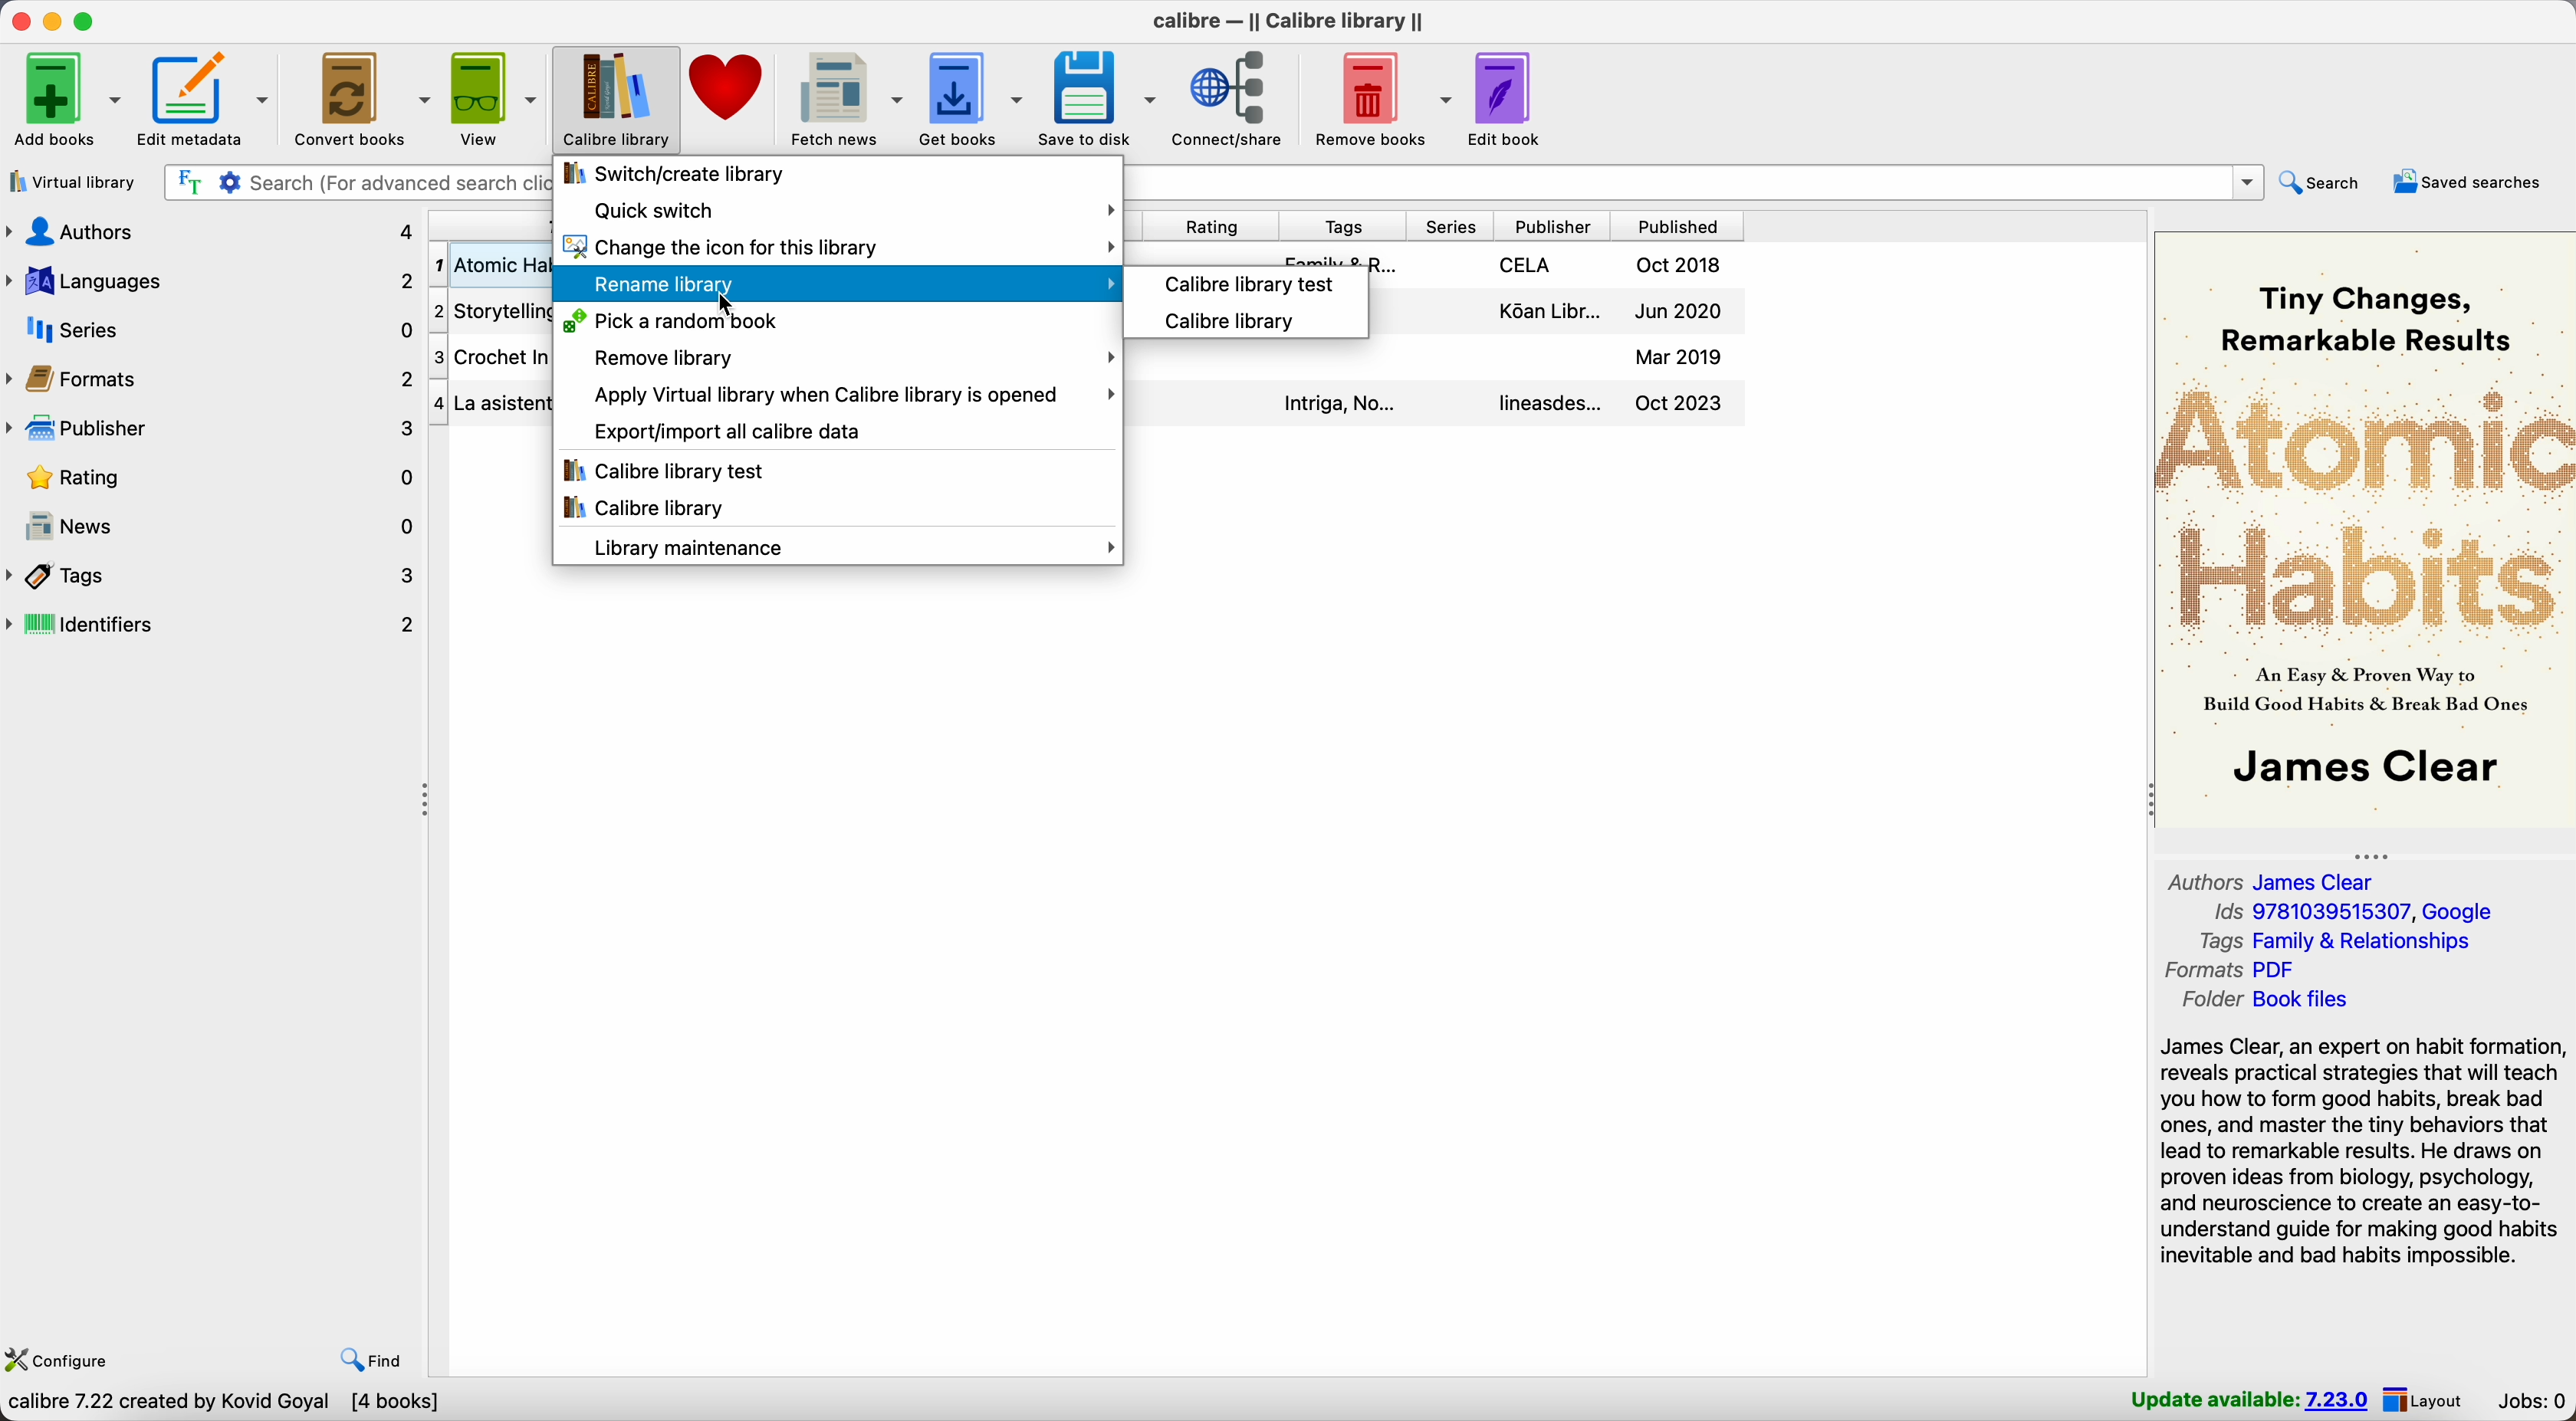 Image resolution: width=2576 pixels, height=1421 pixels. Describe the element at coordinates (491, 311) in the screenshot. I see `Storytelling book` at that location.